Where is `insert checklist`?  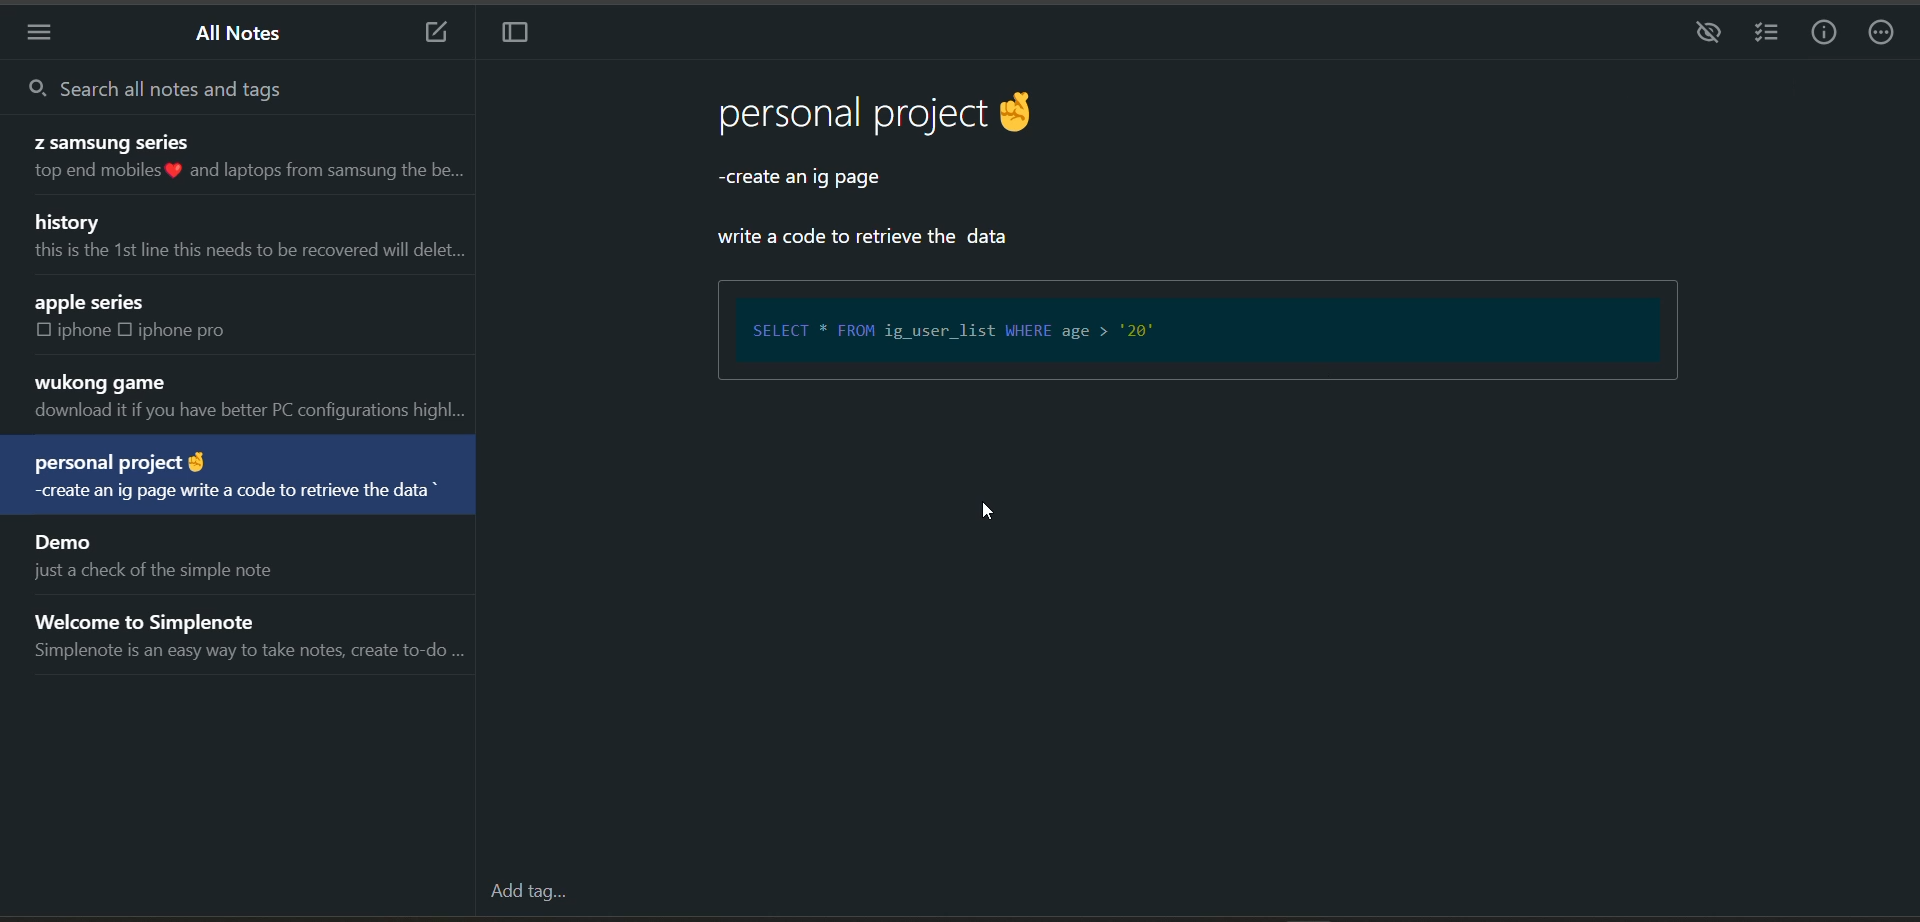 insert checklist is located at coordinates (1764, 34).